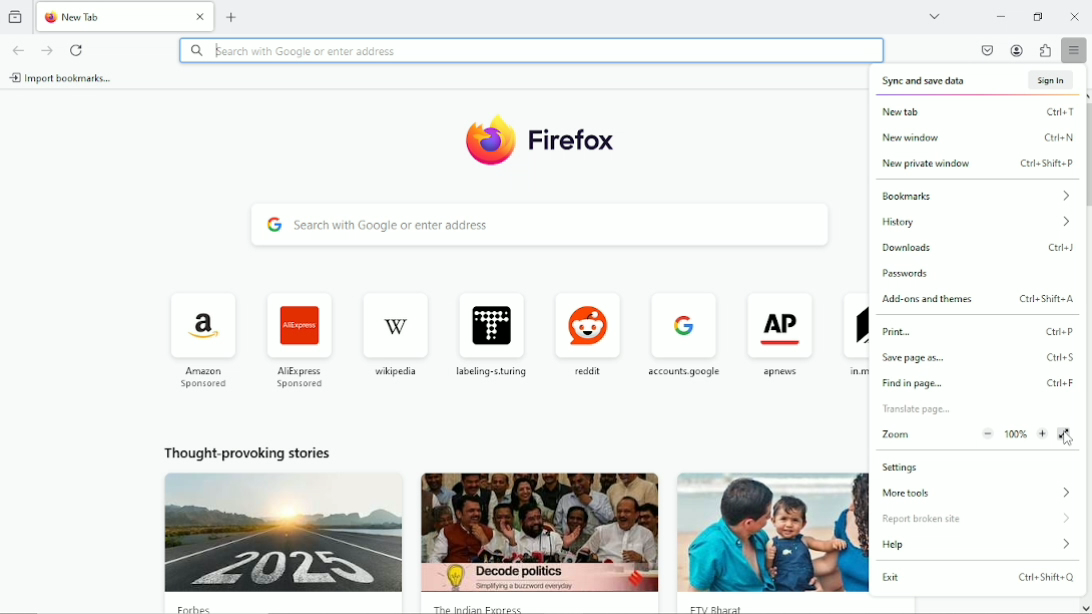 The height and width of the screenshot is (614, 1092). What do you see at coordinates (491, 329) in the screenshot?
I see `labeling turing` at bounding box center [491, 329].